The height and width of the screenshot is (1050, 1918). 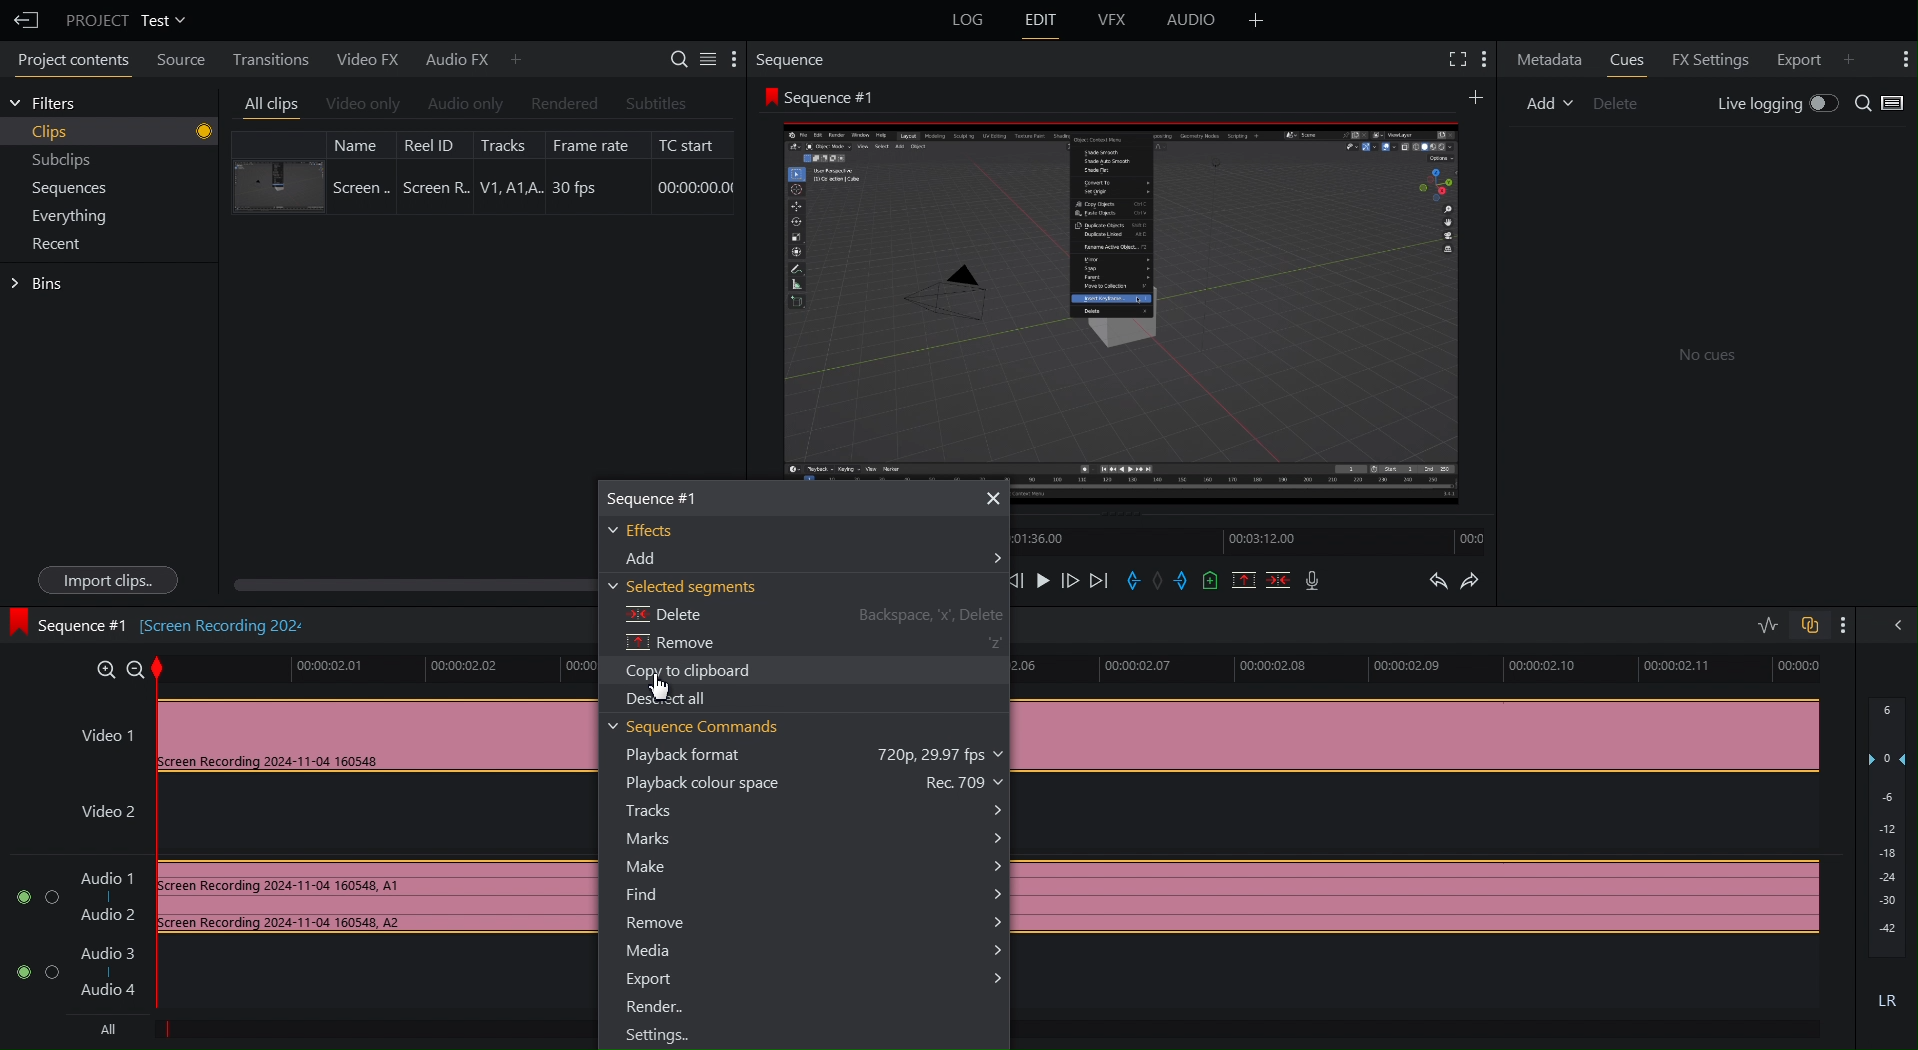 What do you see at coordinates (38, 284) in the screenshot?
I see `Bins` at bounding box center [38, 284].